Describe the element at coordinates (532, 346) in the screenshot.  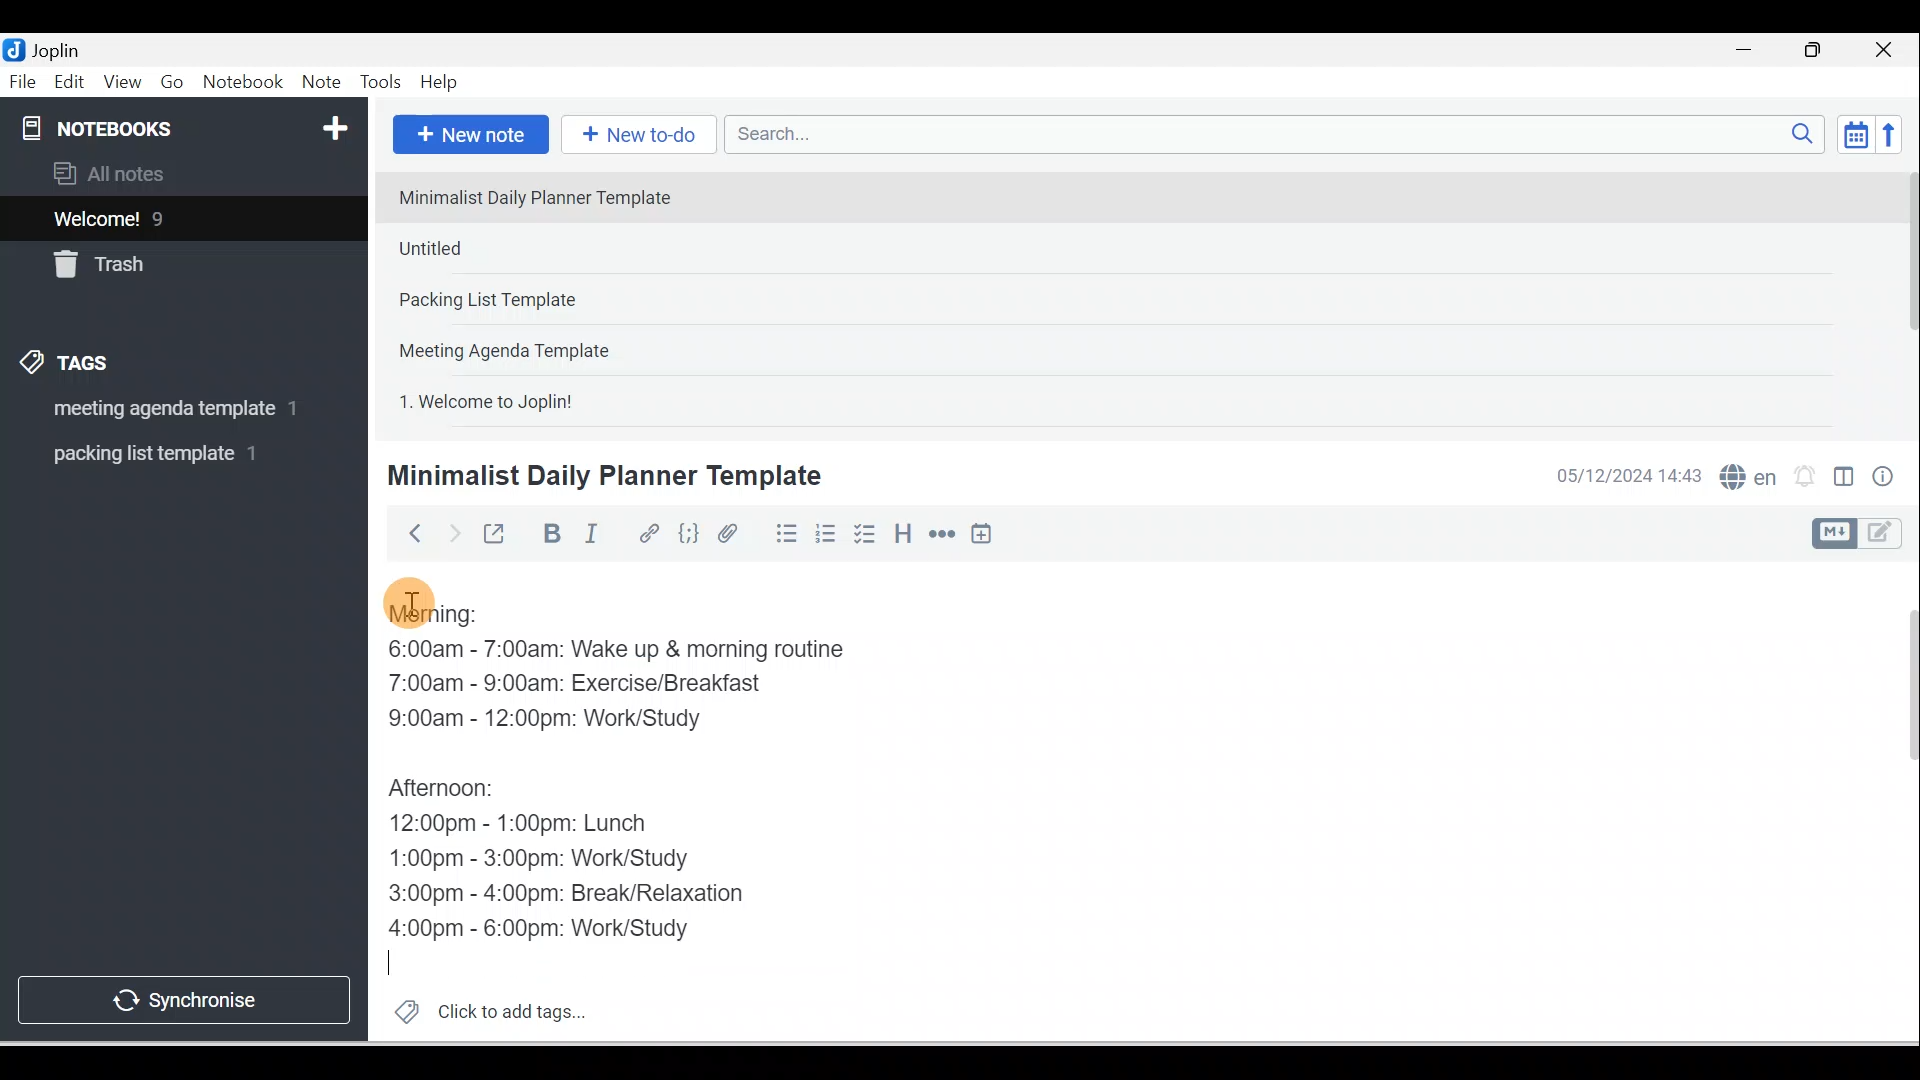
I see `Note 4` at that location.